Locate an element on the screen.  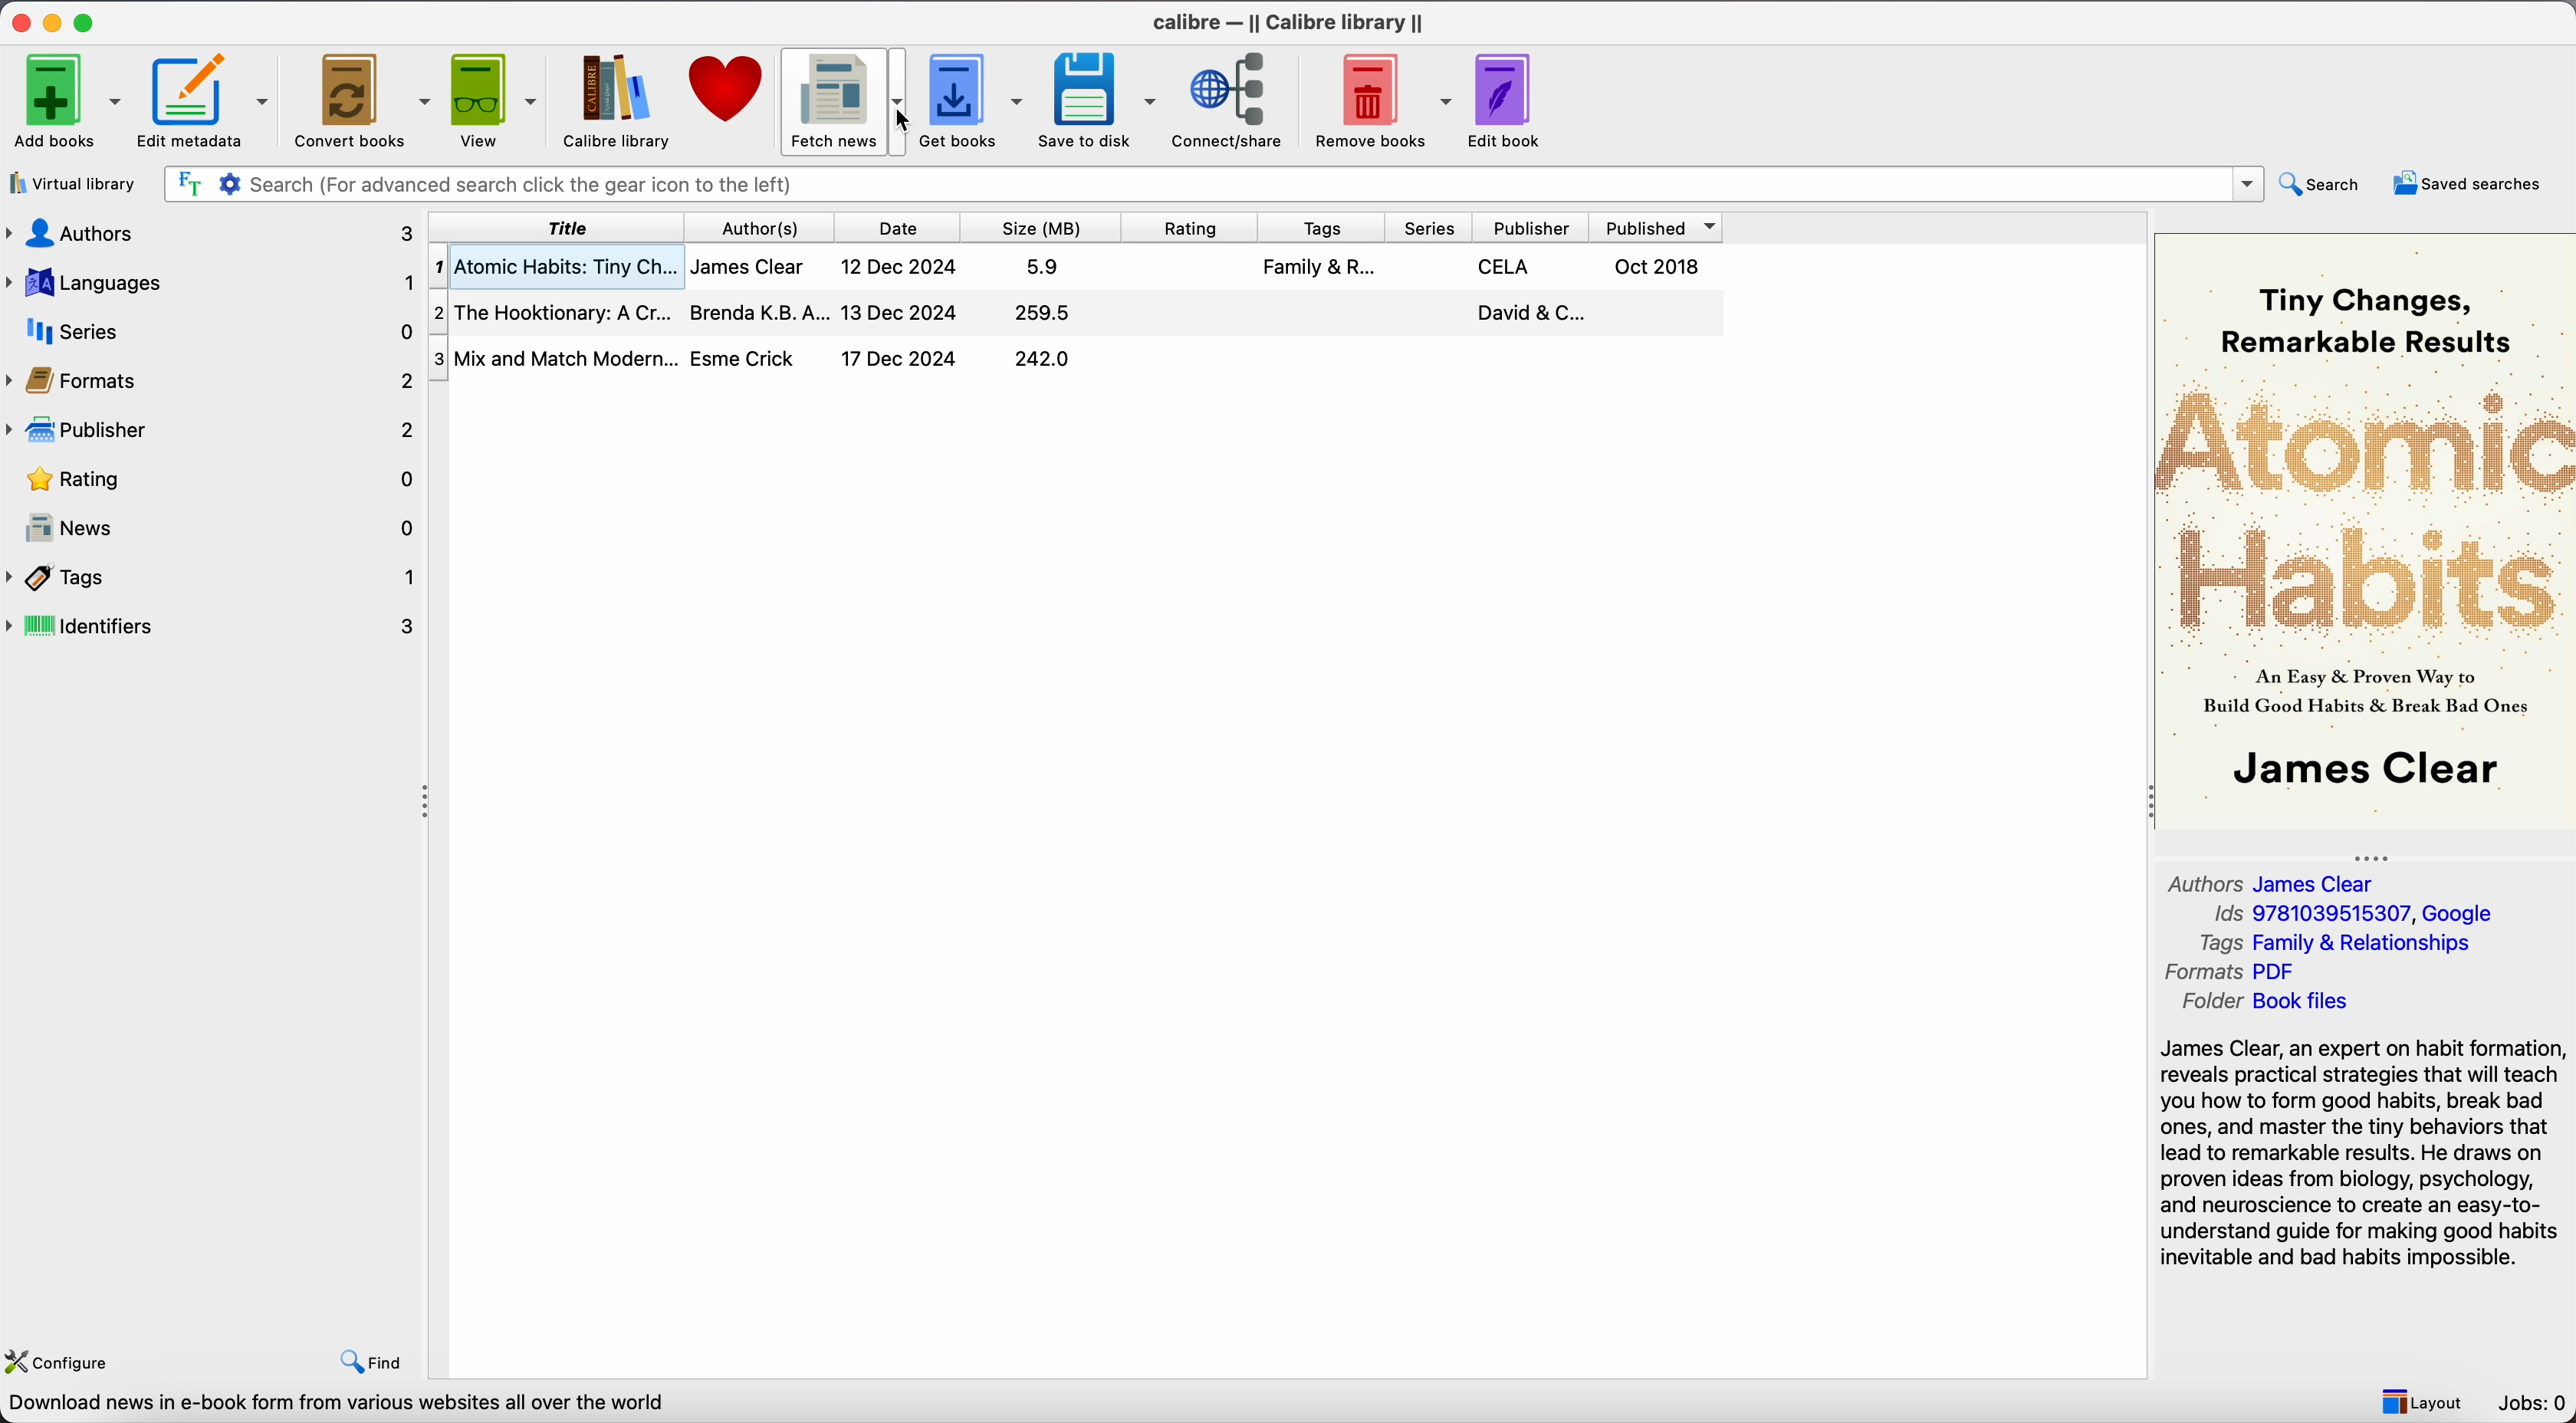
Ids 9781039515307, Google is located at coordinates (2360, 914).